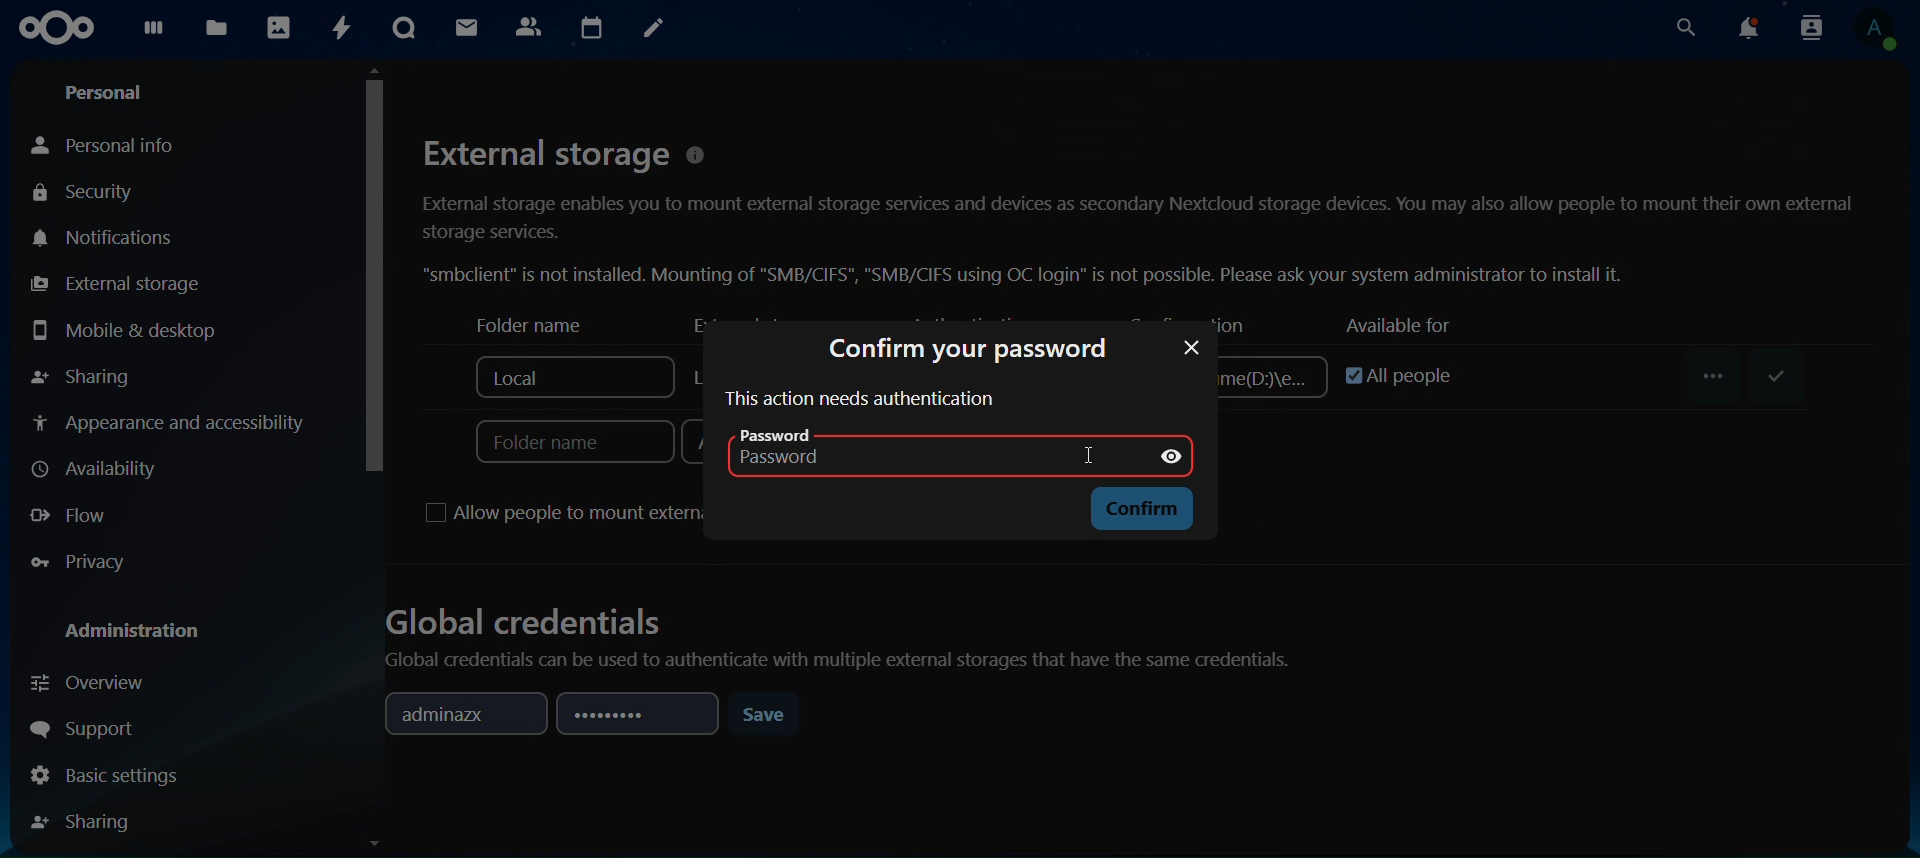 This screenshot has width=1920, height=858. What do you see at coordinates (1394, 325) in the screenshot?
I see `available for` at bounding box center [1394, 325].